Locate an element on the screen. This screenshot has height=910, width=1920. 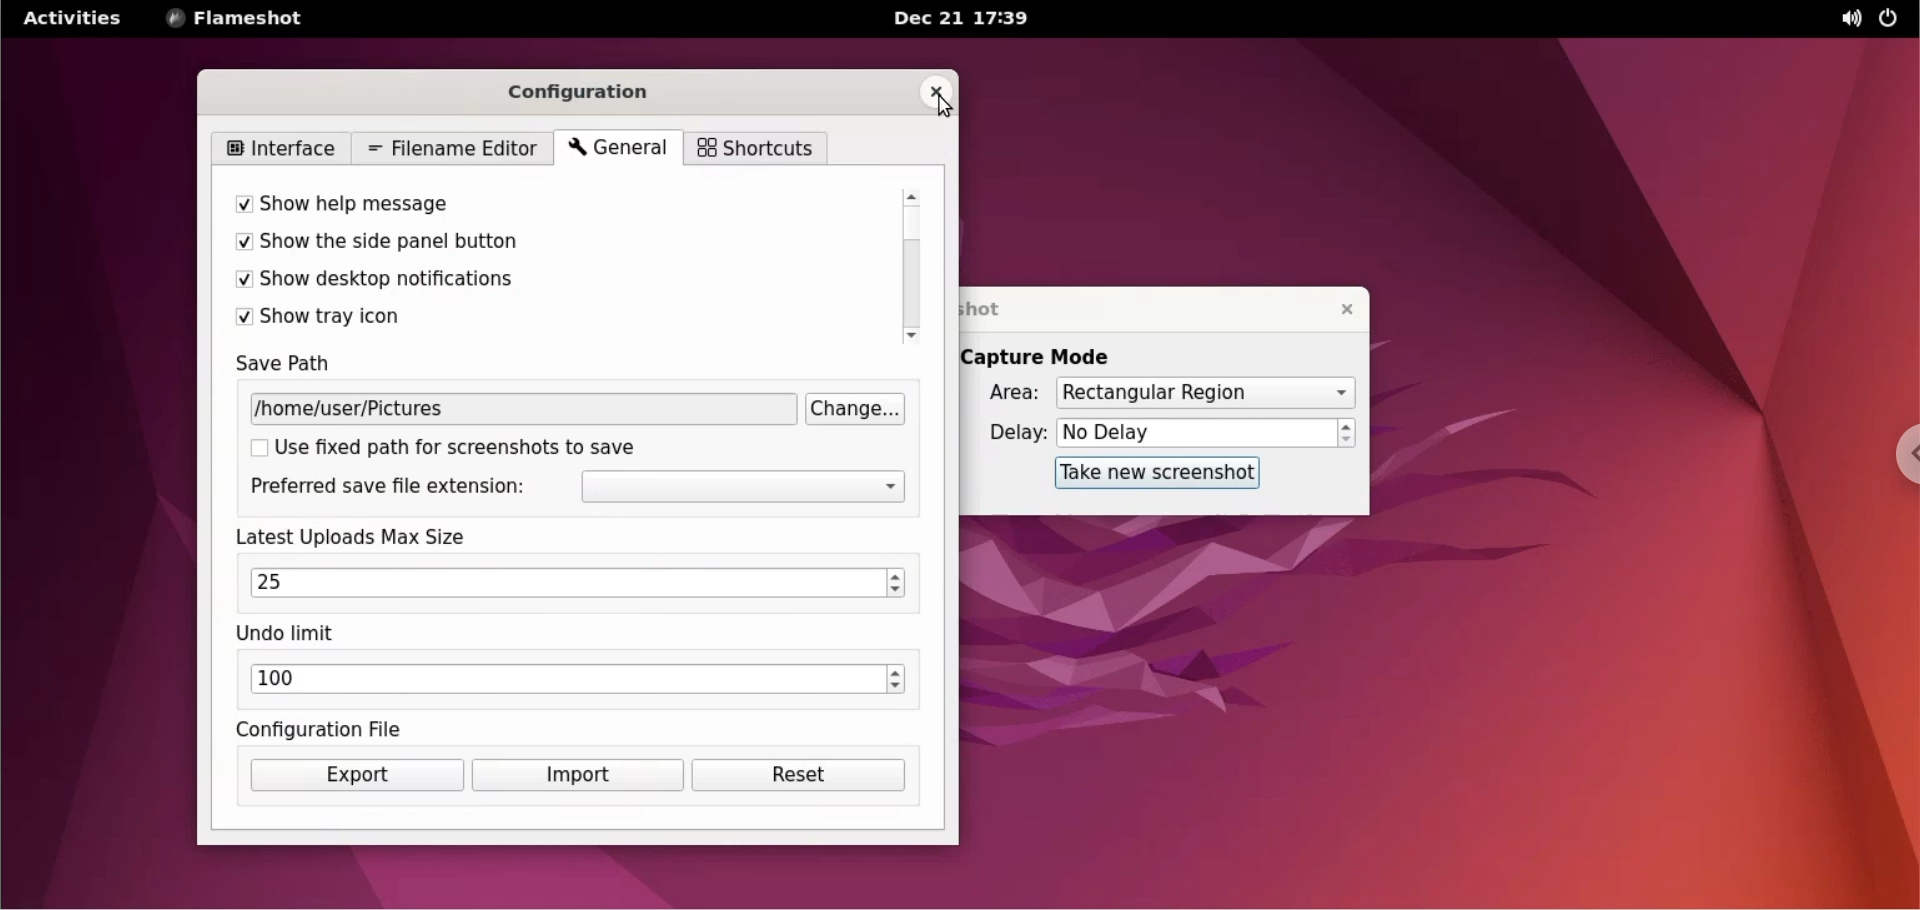
close is located at coordinates (1336, 307).